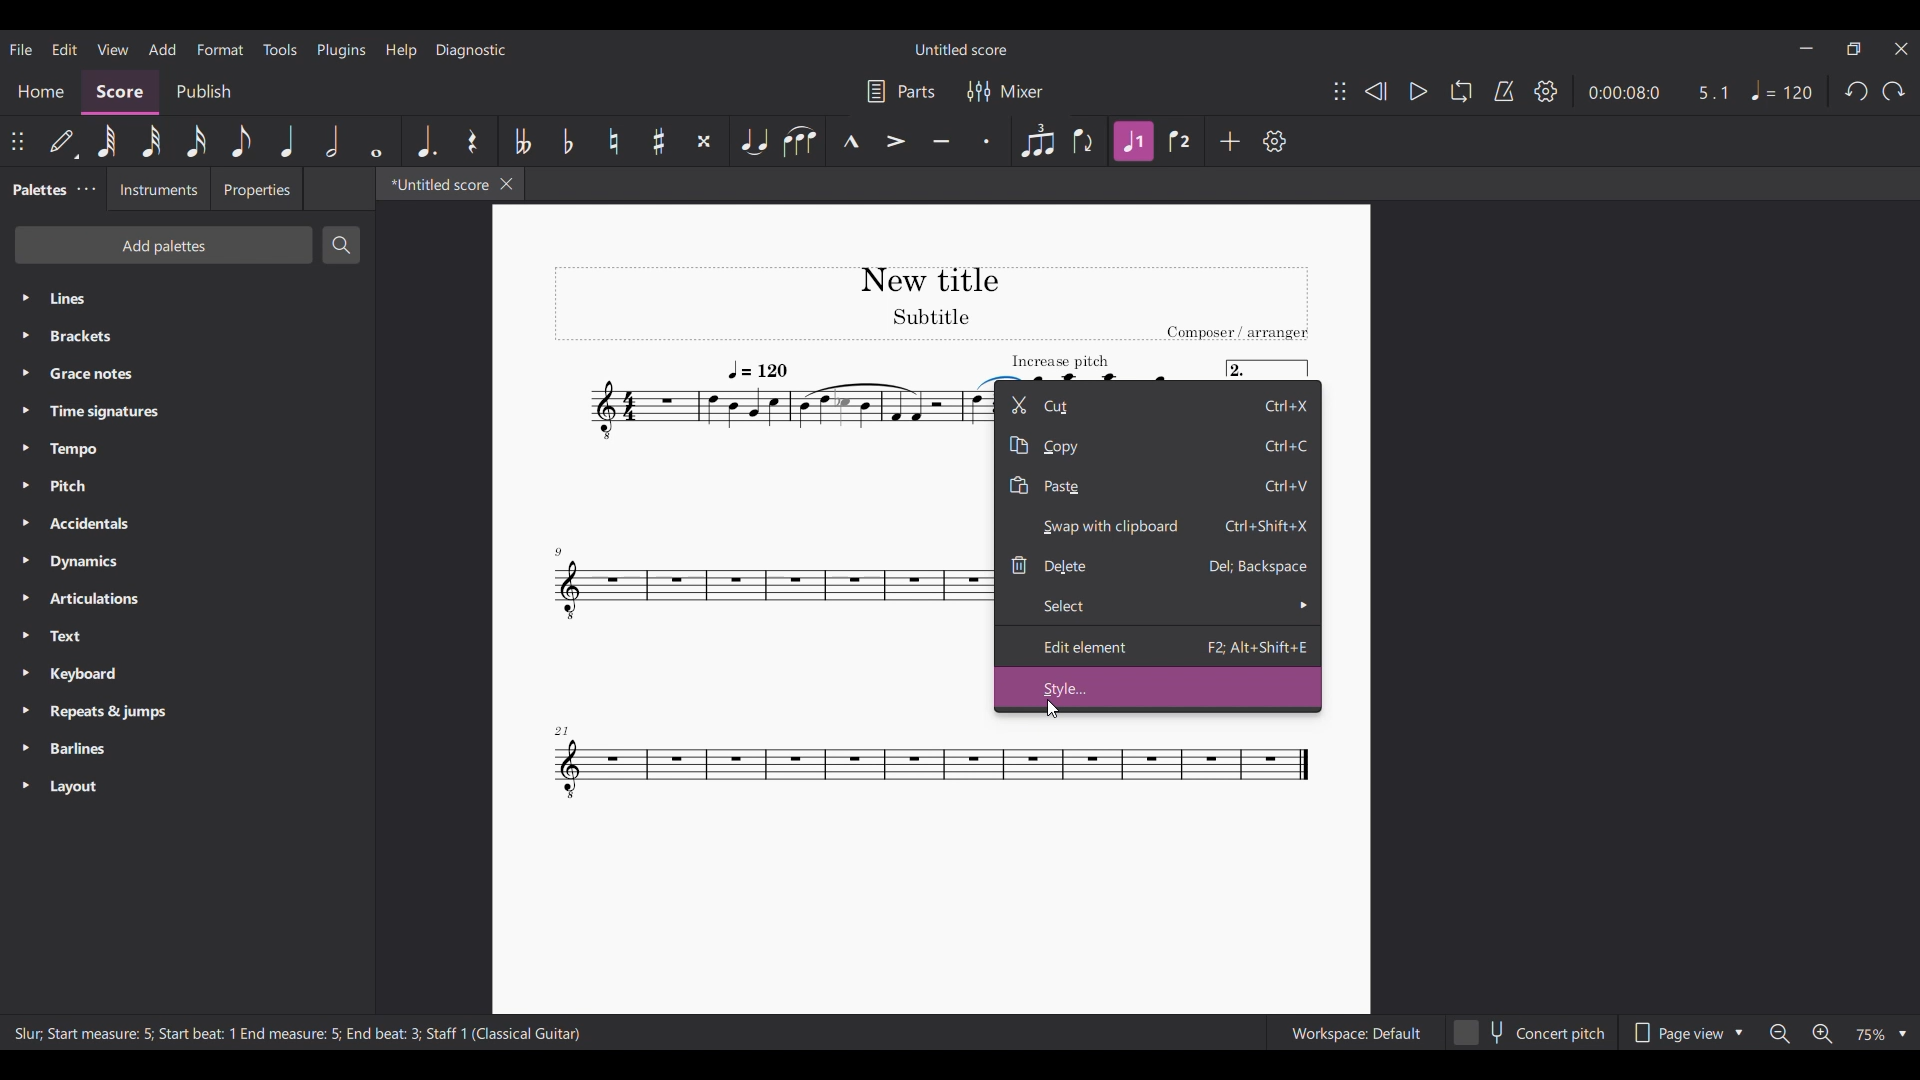  Describe the element at coordinates (1546, 91) in the screenshot. I see `Settings` at that location.